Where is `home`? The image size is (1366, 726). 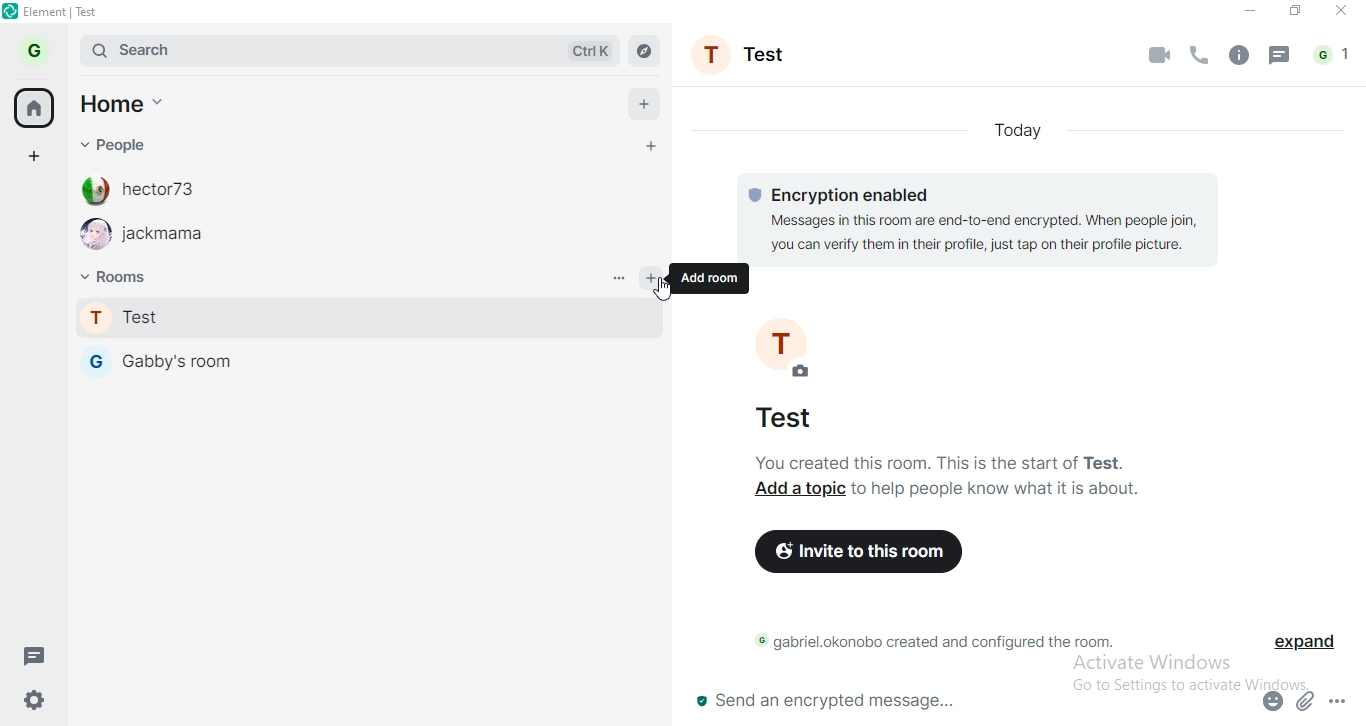 home is located at coordinates (121, 103).